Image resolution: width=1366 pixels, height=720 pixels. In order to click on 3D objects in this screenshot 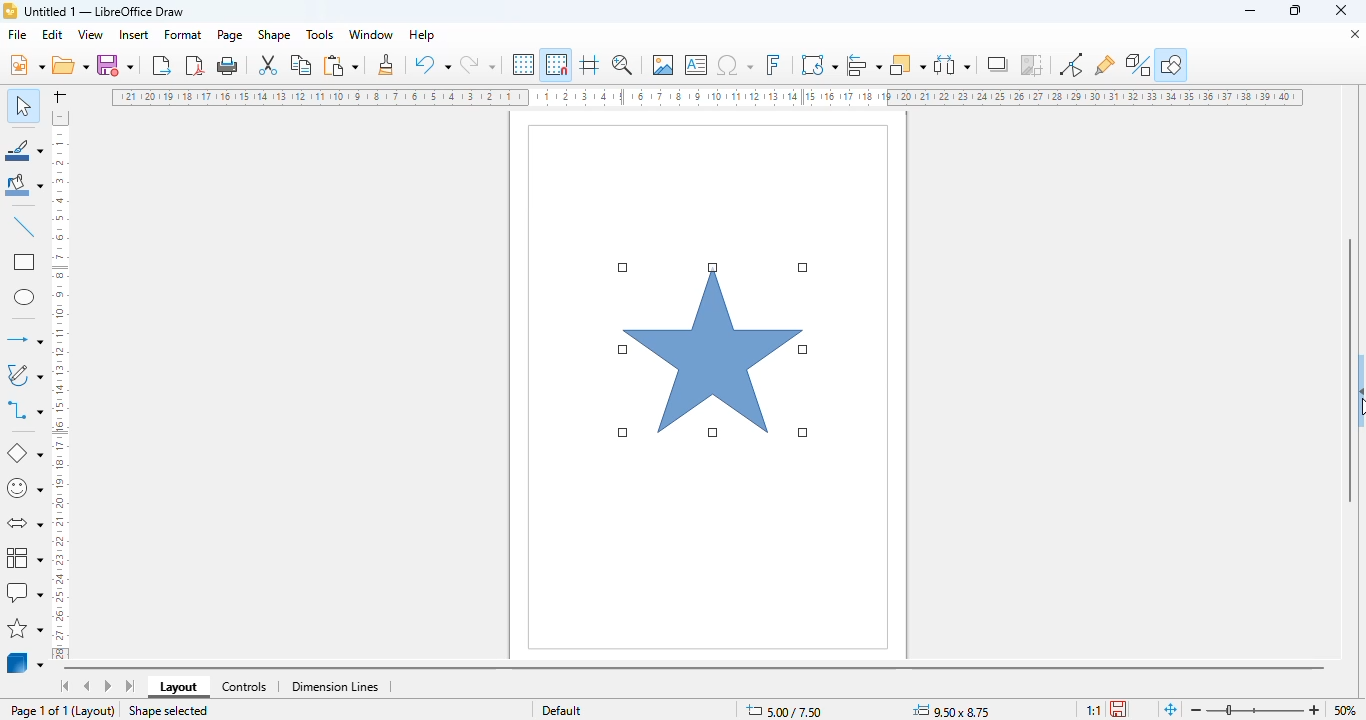, I will do `click(25, 663)`.